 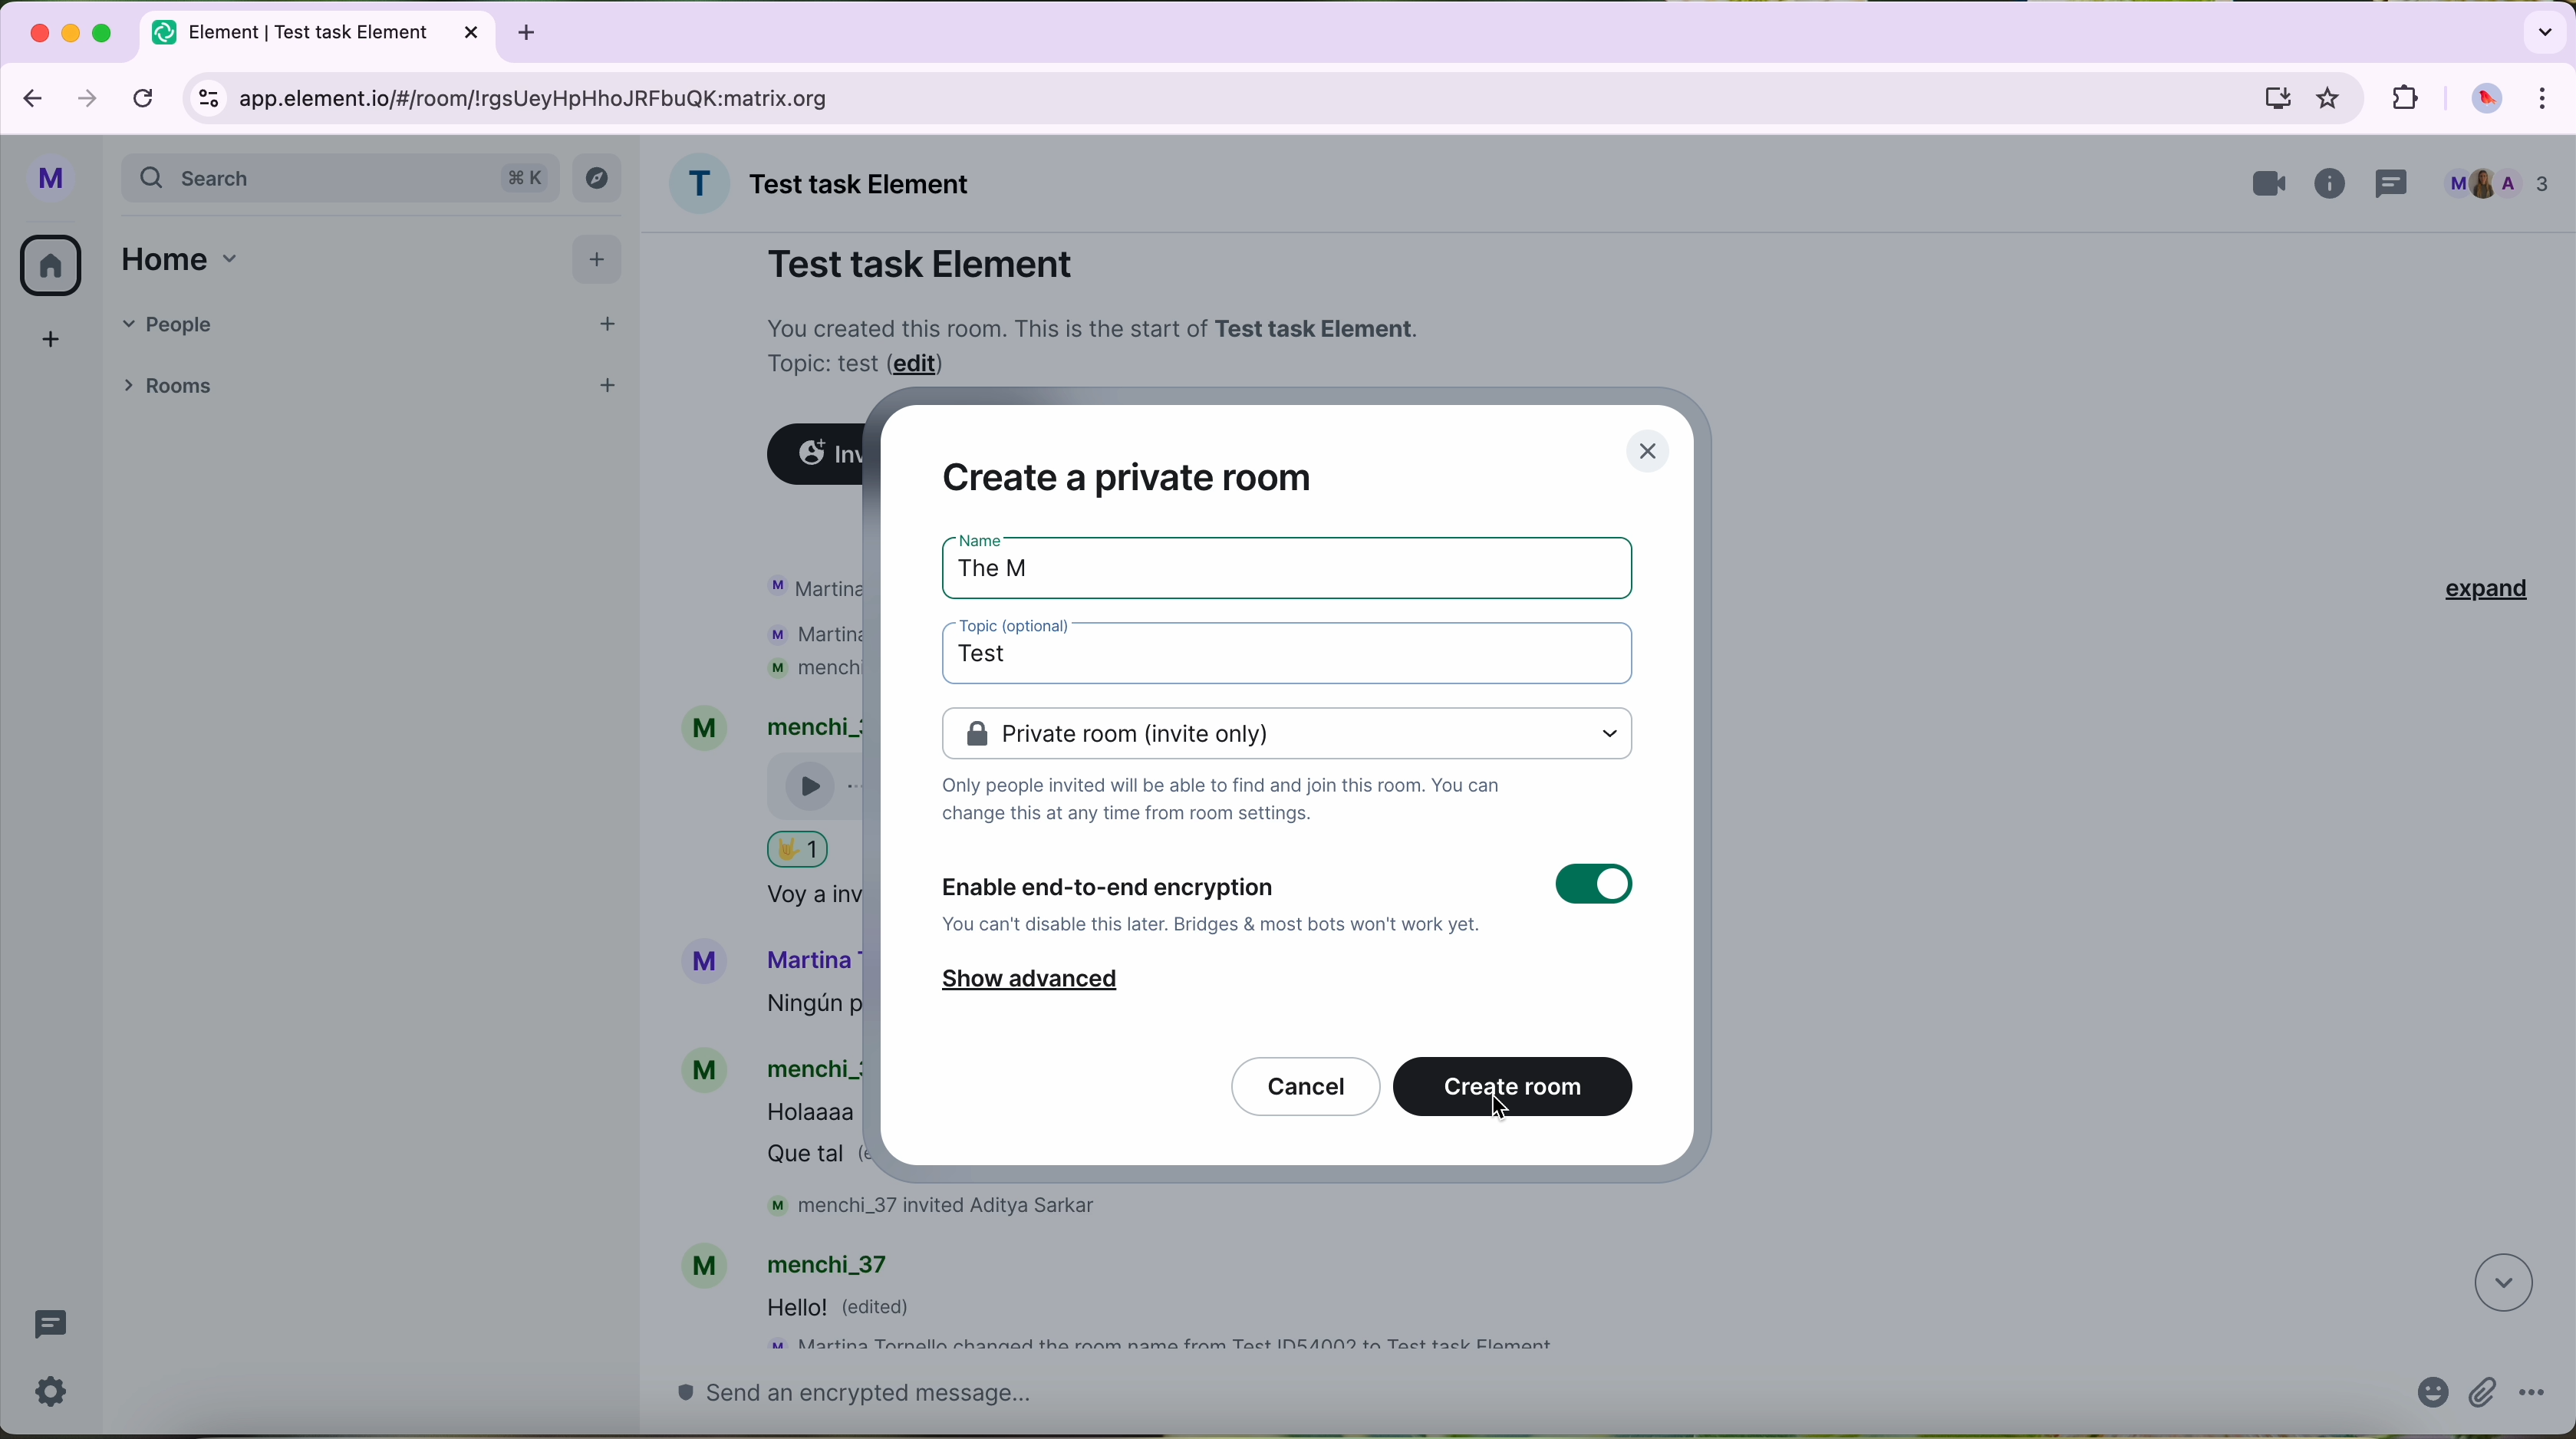 I want to click on refresh page, so click(x=145, y=96).